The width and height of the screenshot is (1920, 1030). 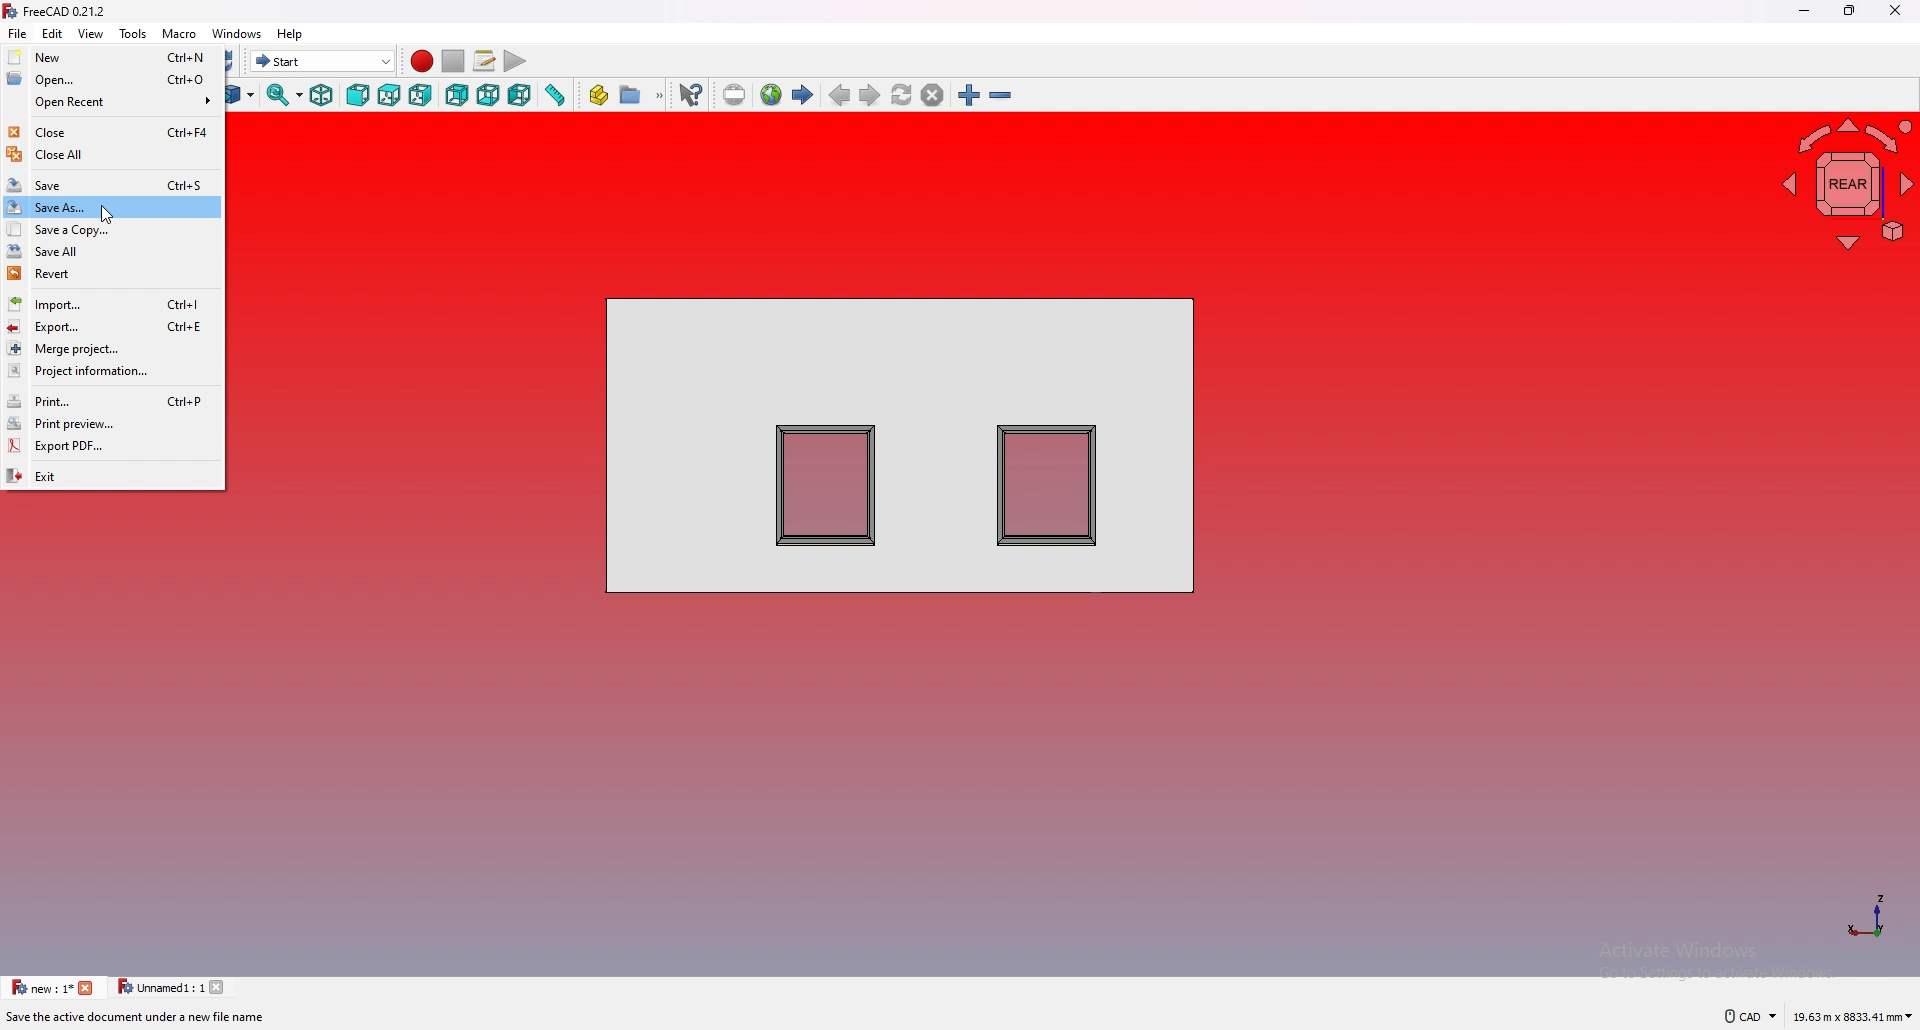 What do you see at coordinates (112, 132) in the screenshot?
I see `close` at bounding box center [112, 132].